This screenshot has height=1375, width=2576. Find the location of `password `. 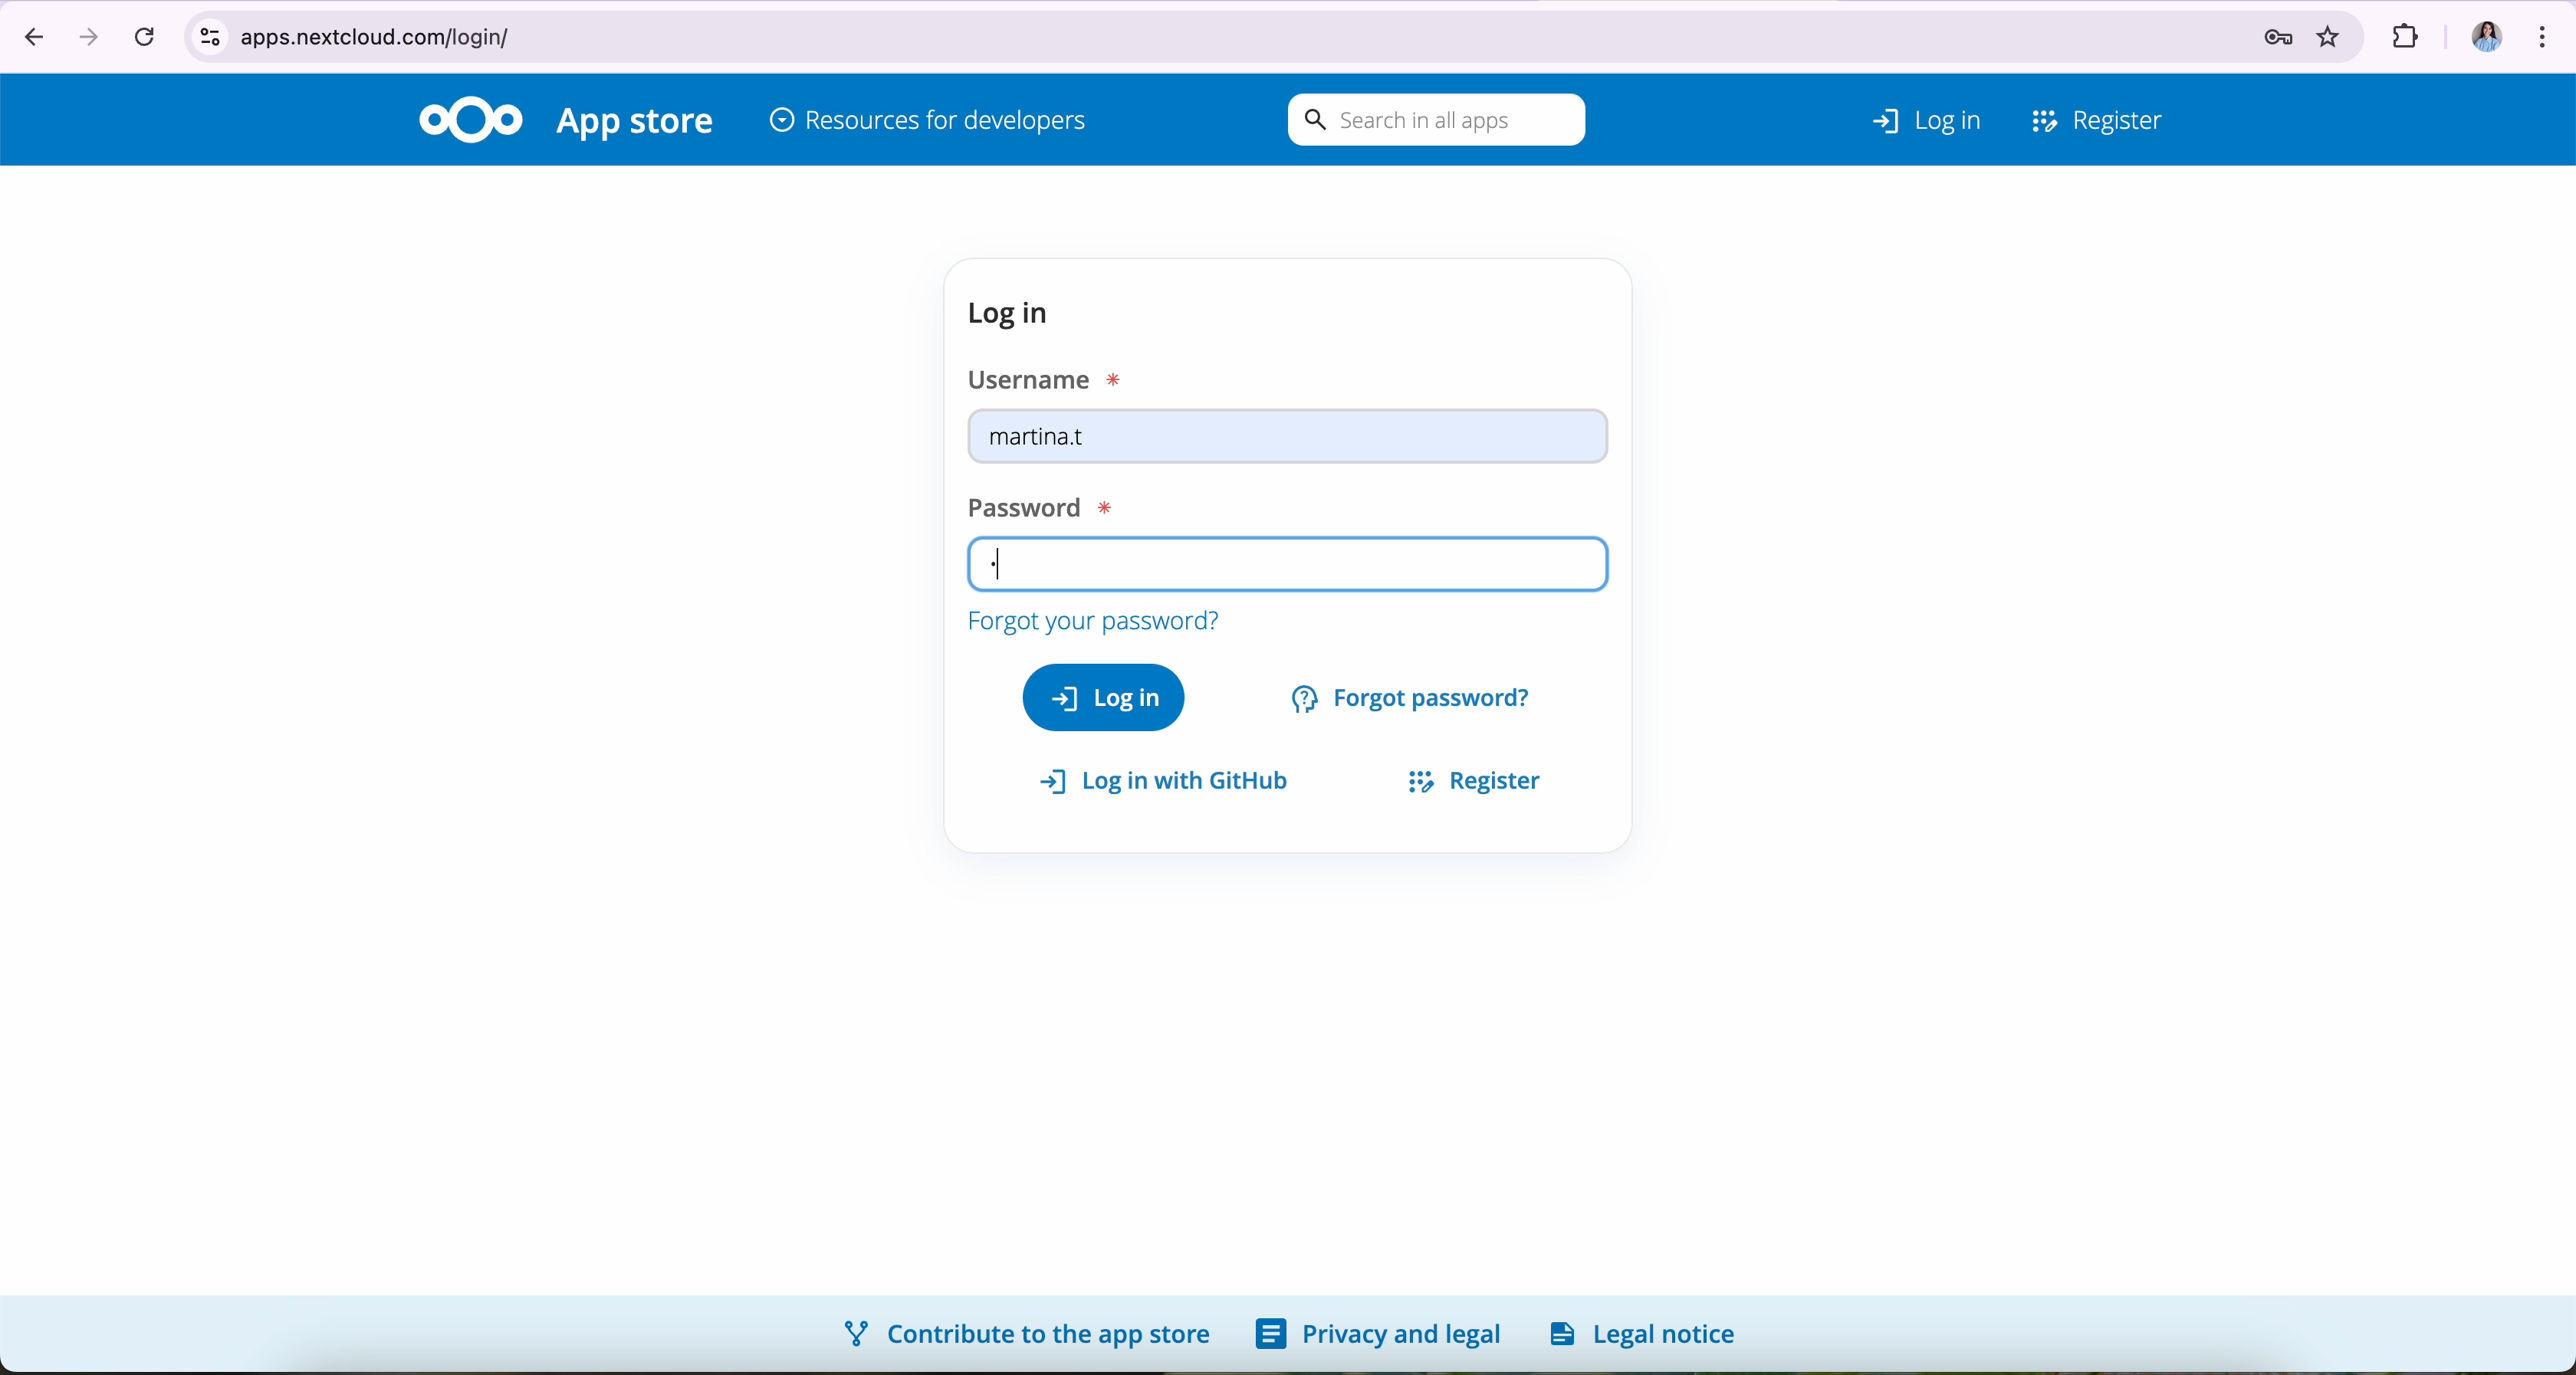

password  is located at coordinates (1286, 566).